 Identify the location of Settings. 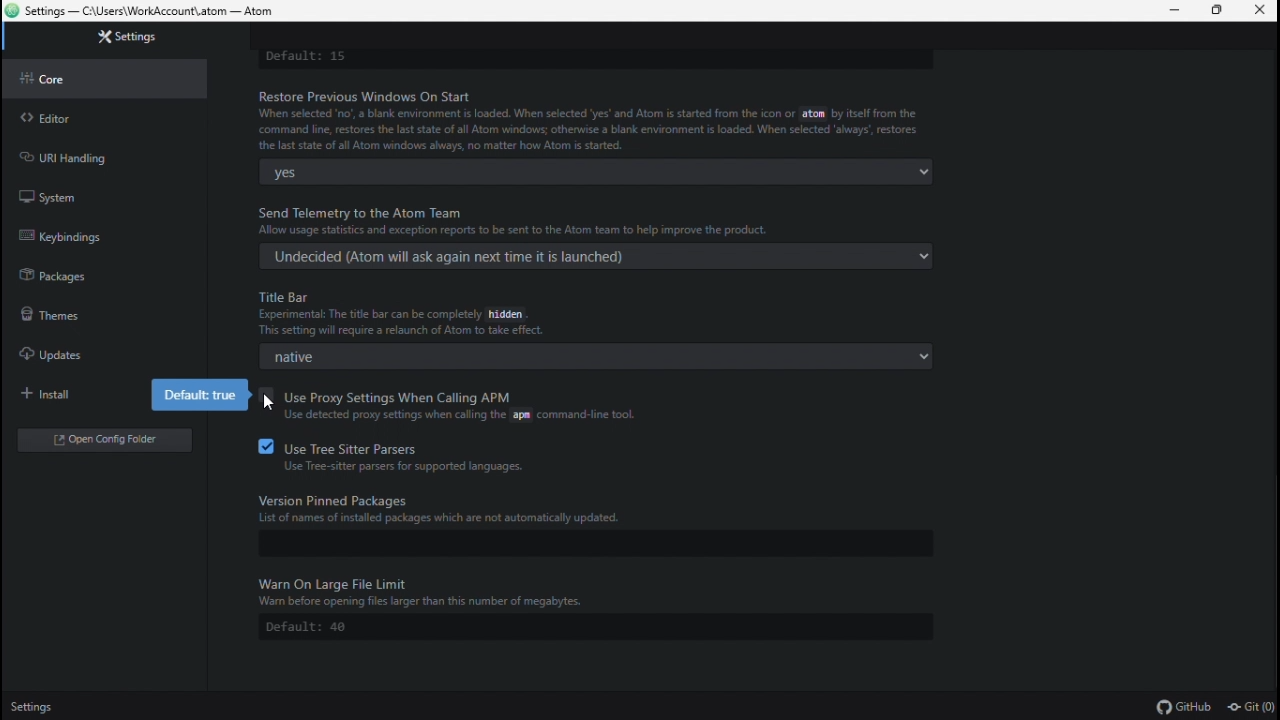
(117, 38).